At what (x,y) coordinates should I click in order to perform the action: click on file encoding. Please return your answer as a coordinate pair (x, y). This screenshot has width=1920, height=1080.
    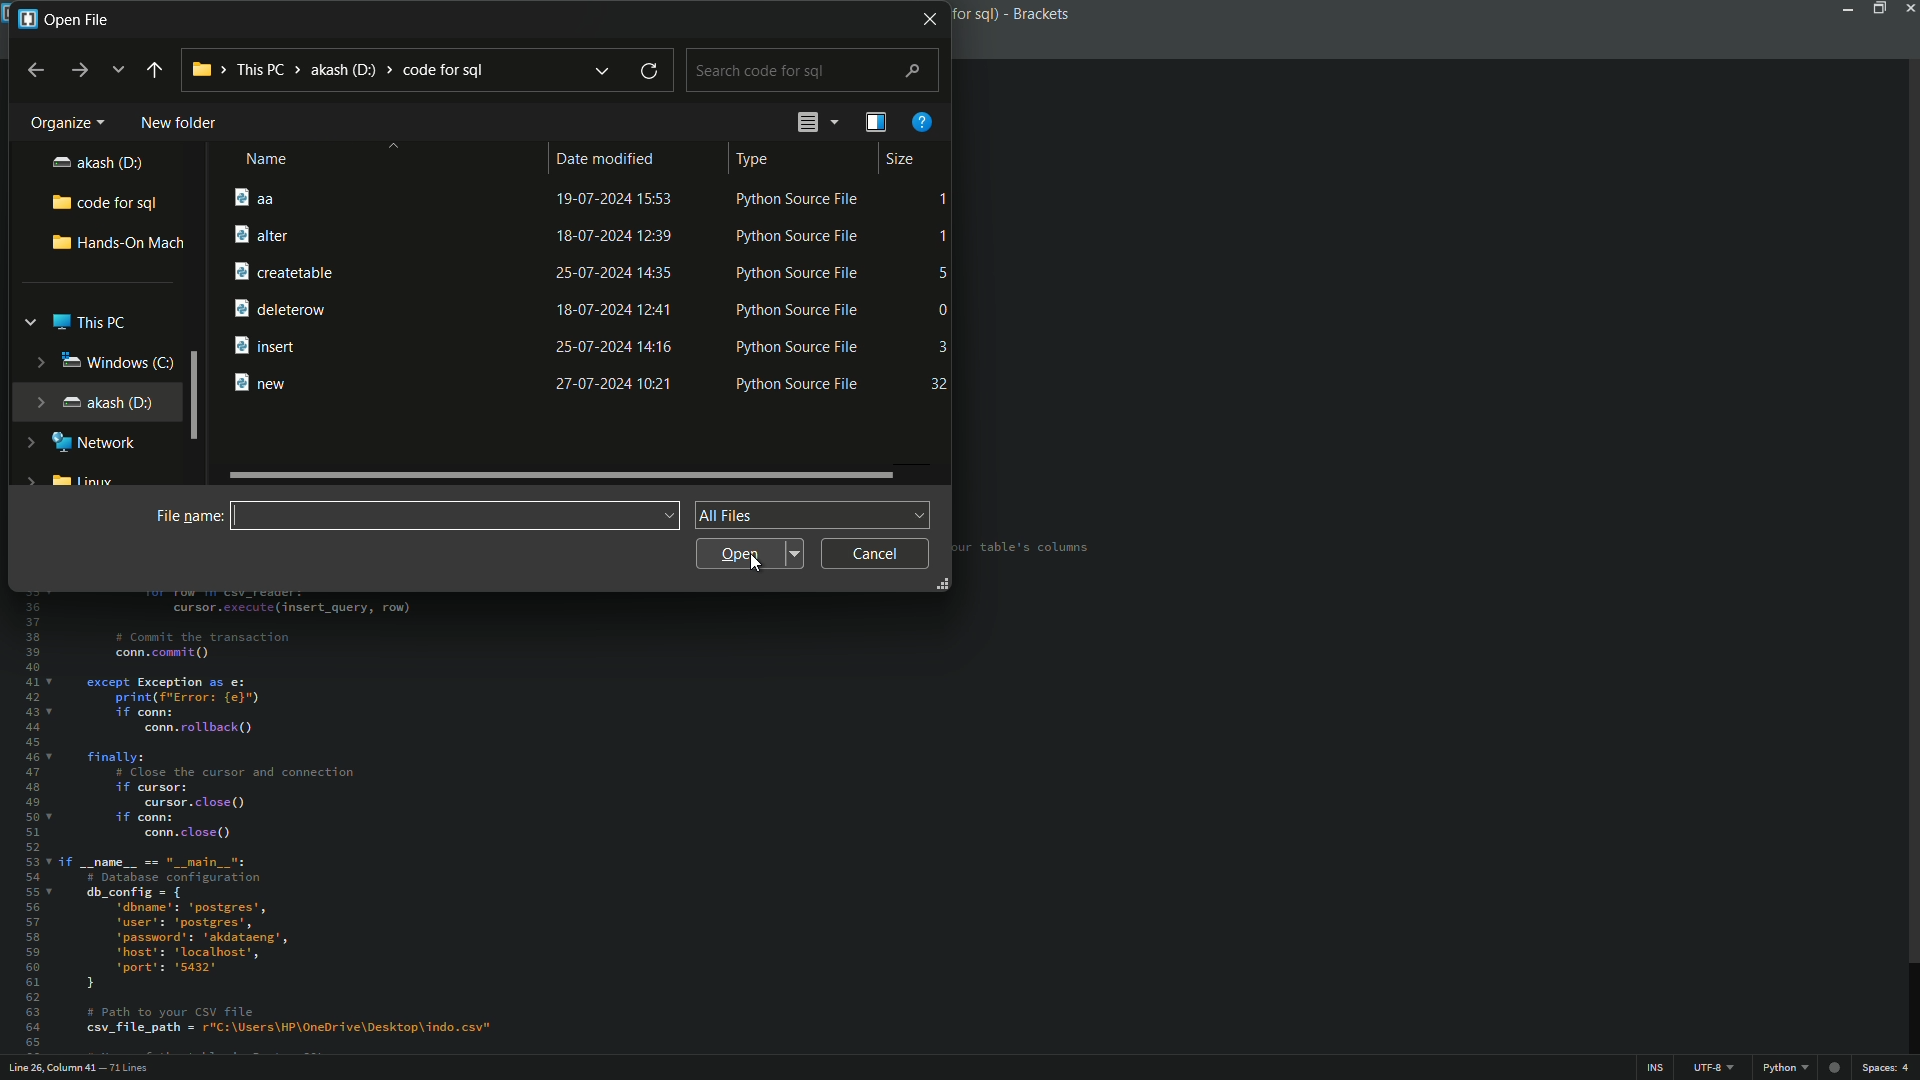
    Looking at the image, I should click on (1715, 1070).